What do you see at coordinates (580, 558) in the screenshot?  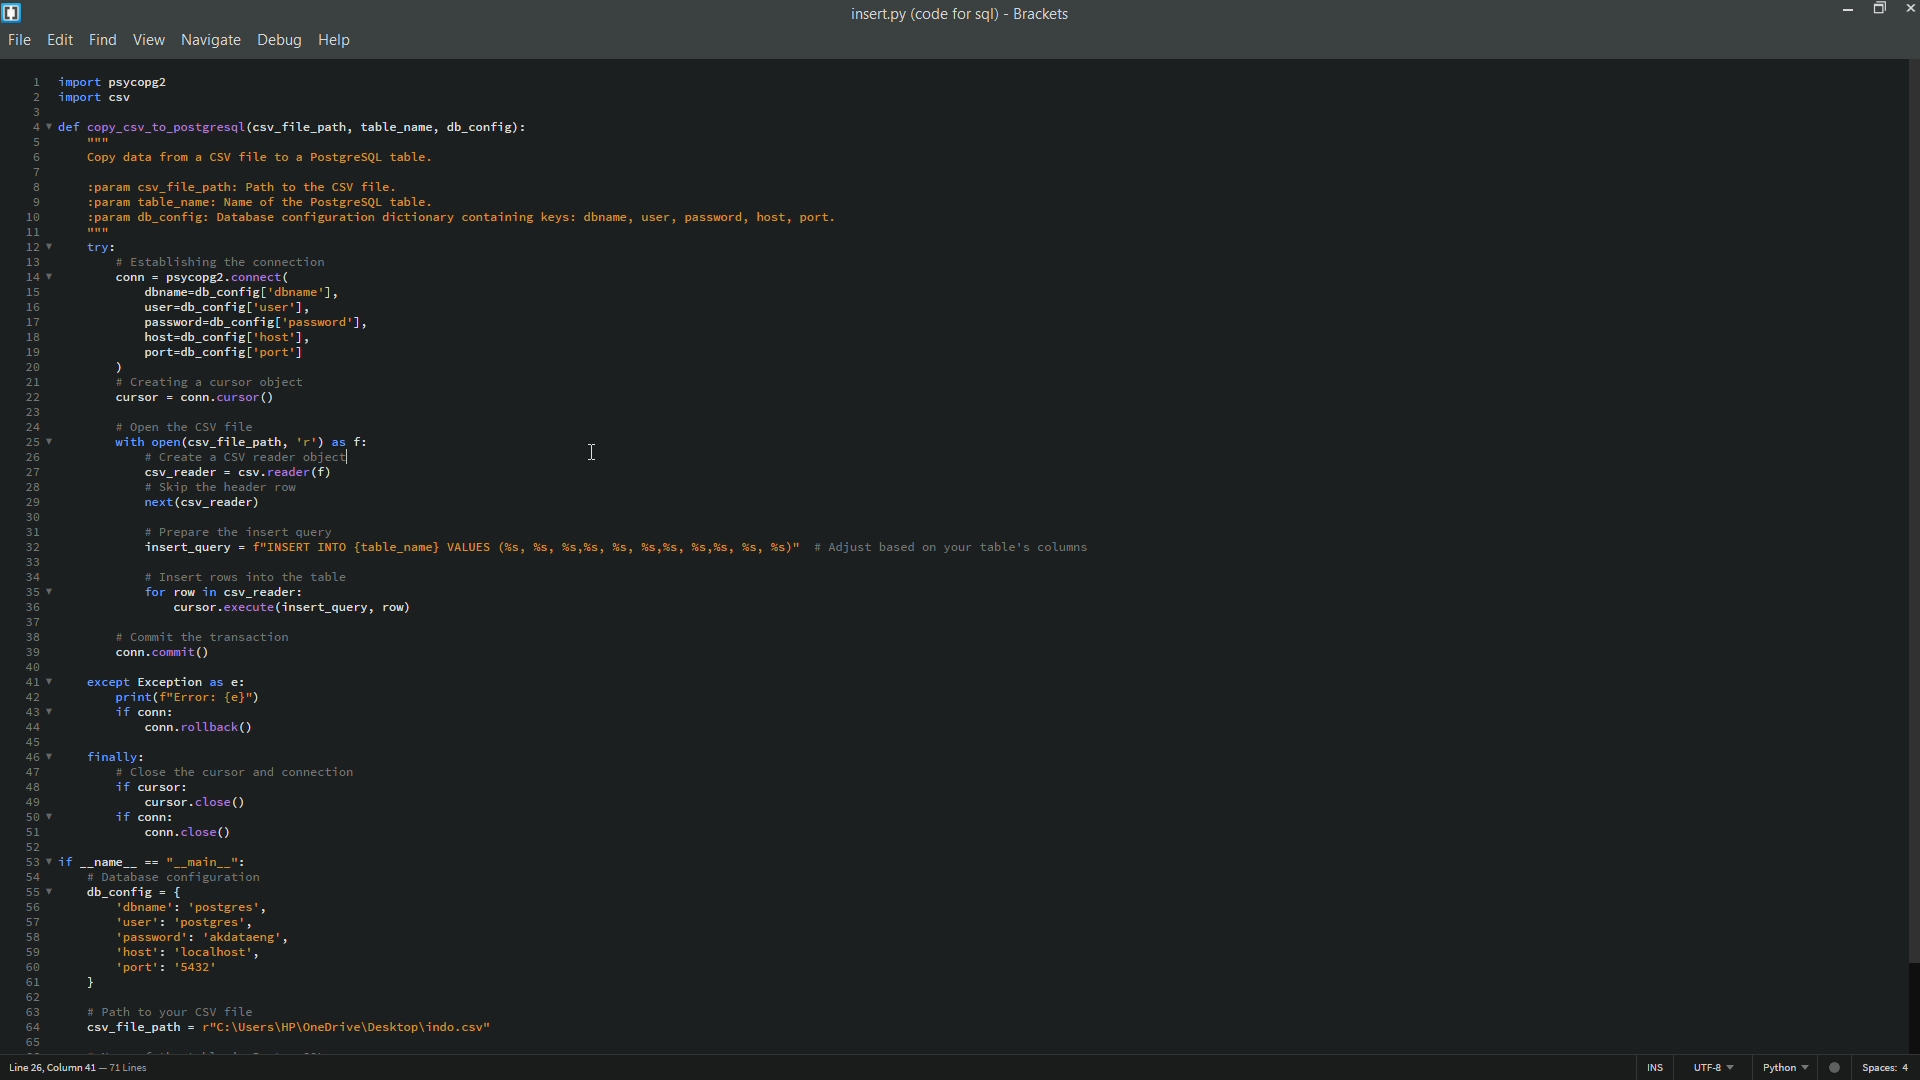 I see `file content` at bounding box center [580, 558].